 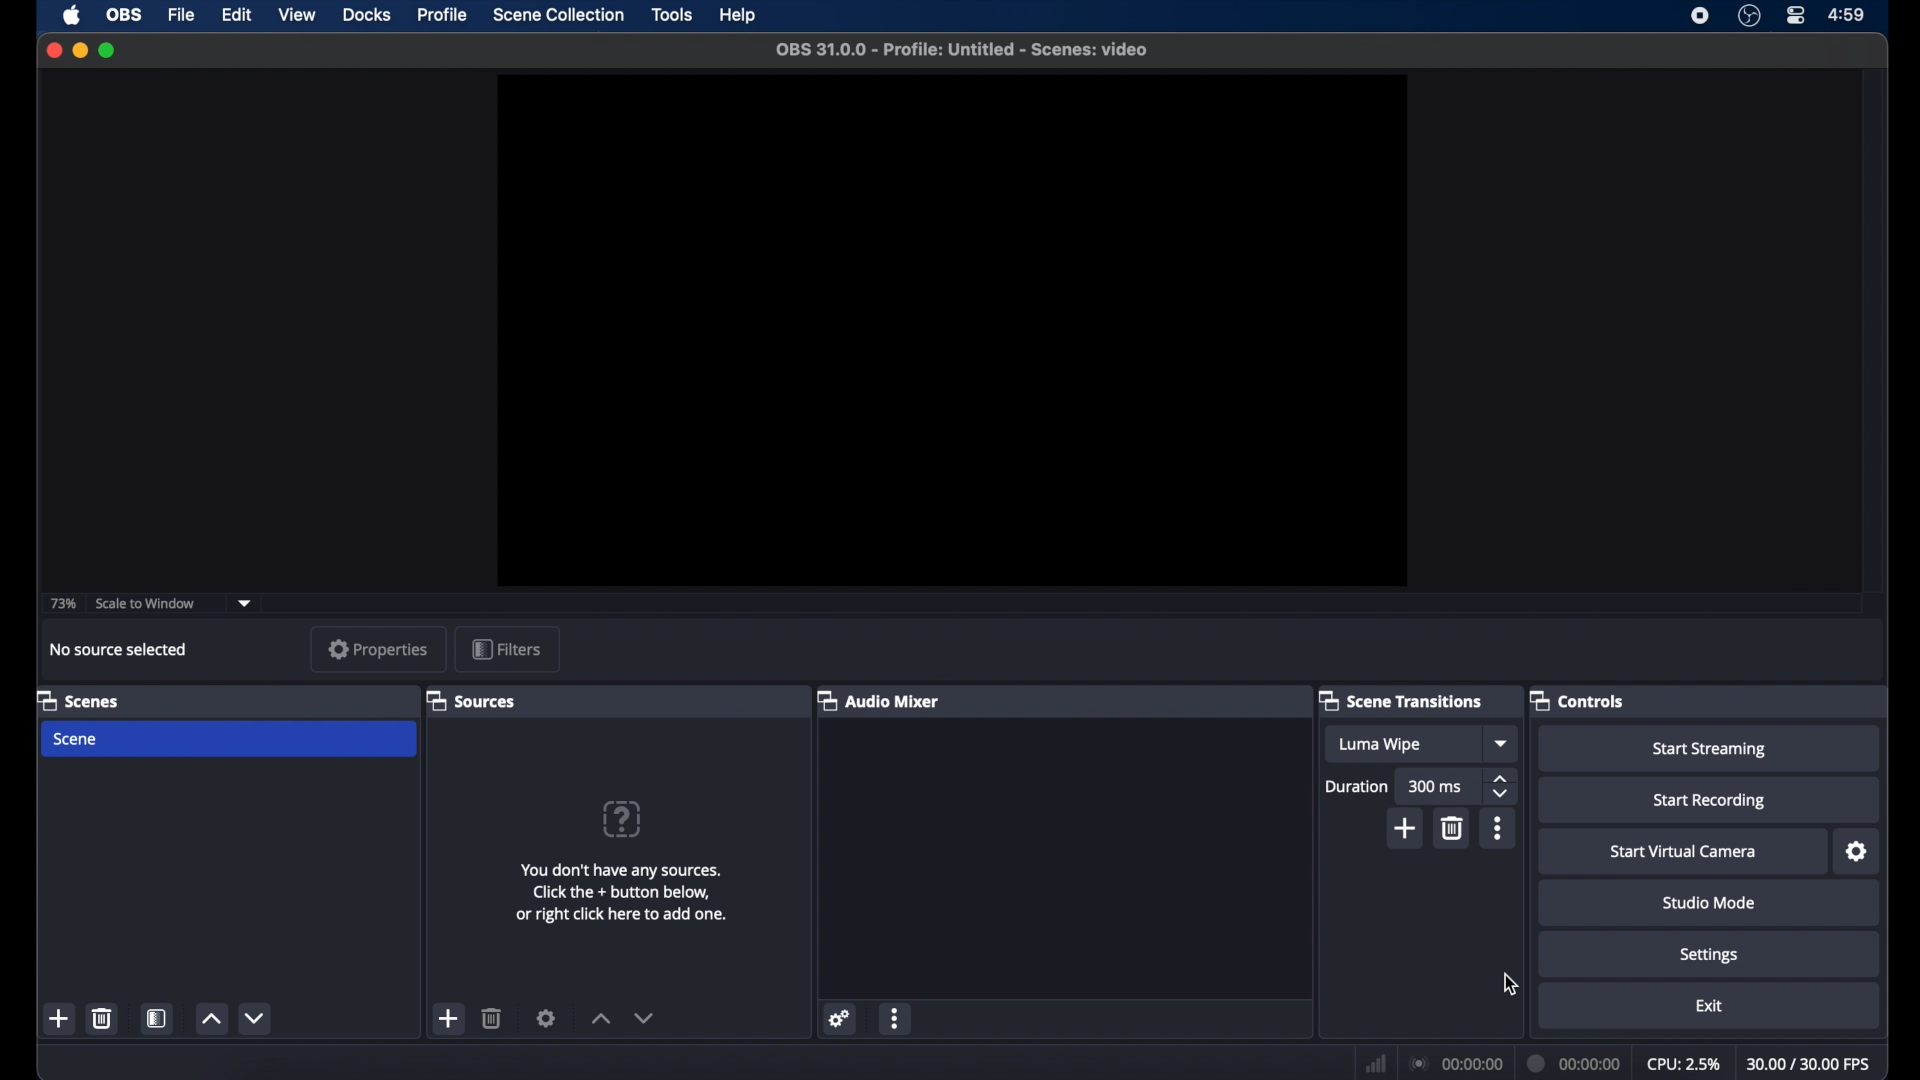 What do you see at coordinates (626, 886) in the screenshot?
I see `You don't have any sources.
Click the + button below,
or right click here to add one.` at bounding box center [626, 886].